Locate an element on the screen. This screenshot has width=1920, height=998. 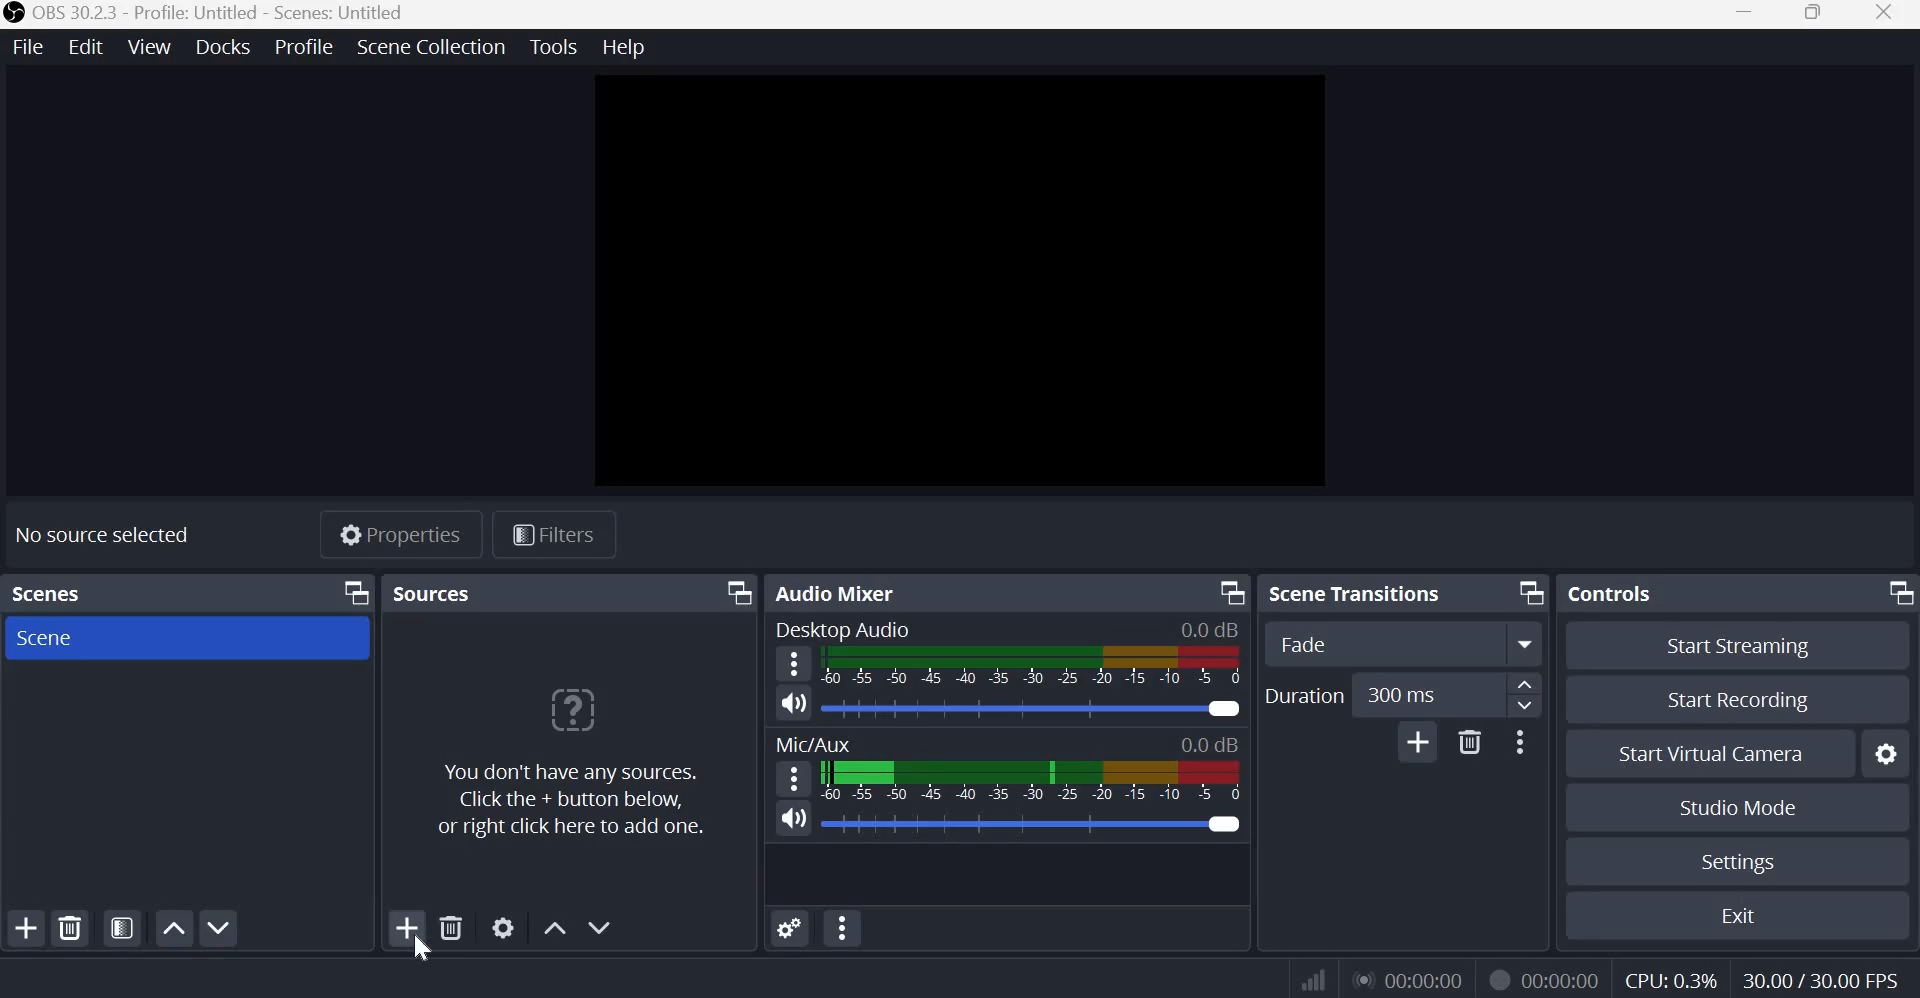
Canvas is located at coordinates (953, 285).